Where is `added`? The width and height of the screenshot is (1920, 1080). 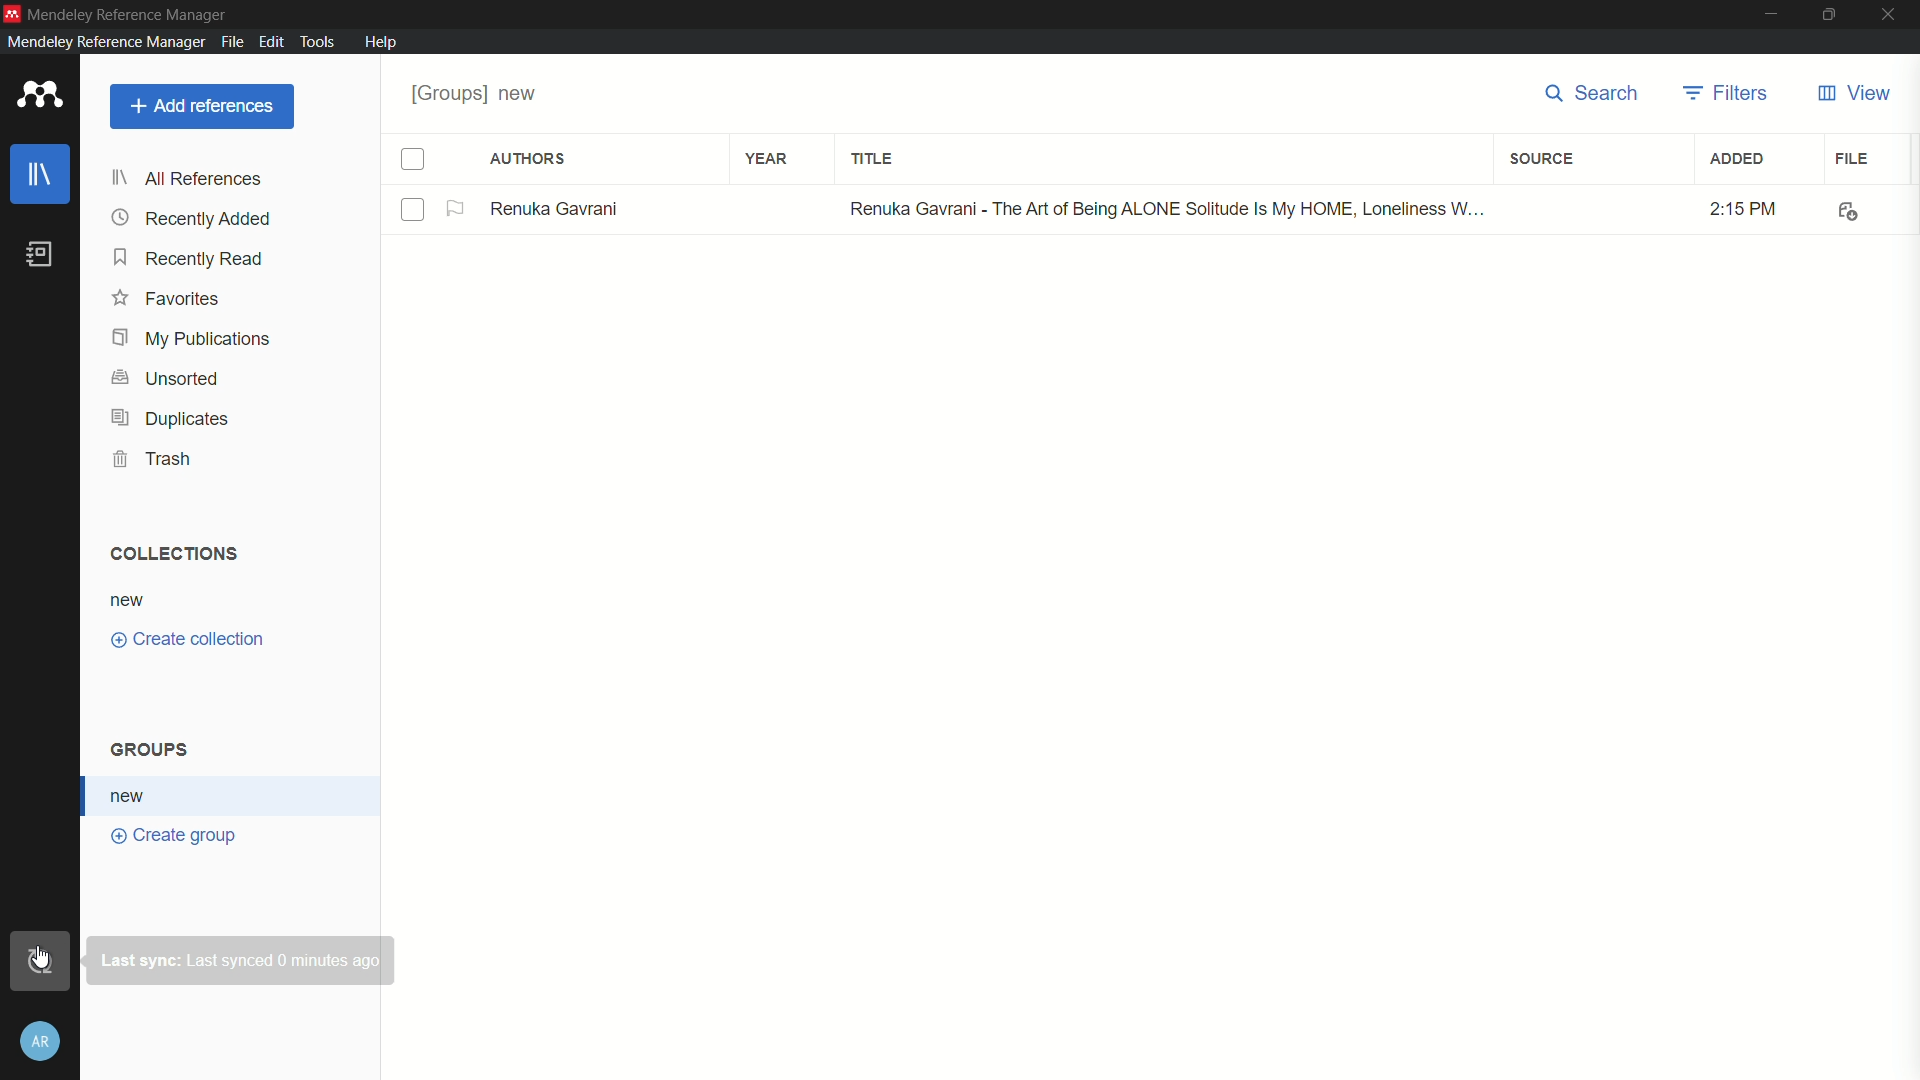
added is located at coordinates (1739, 159).